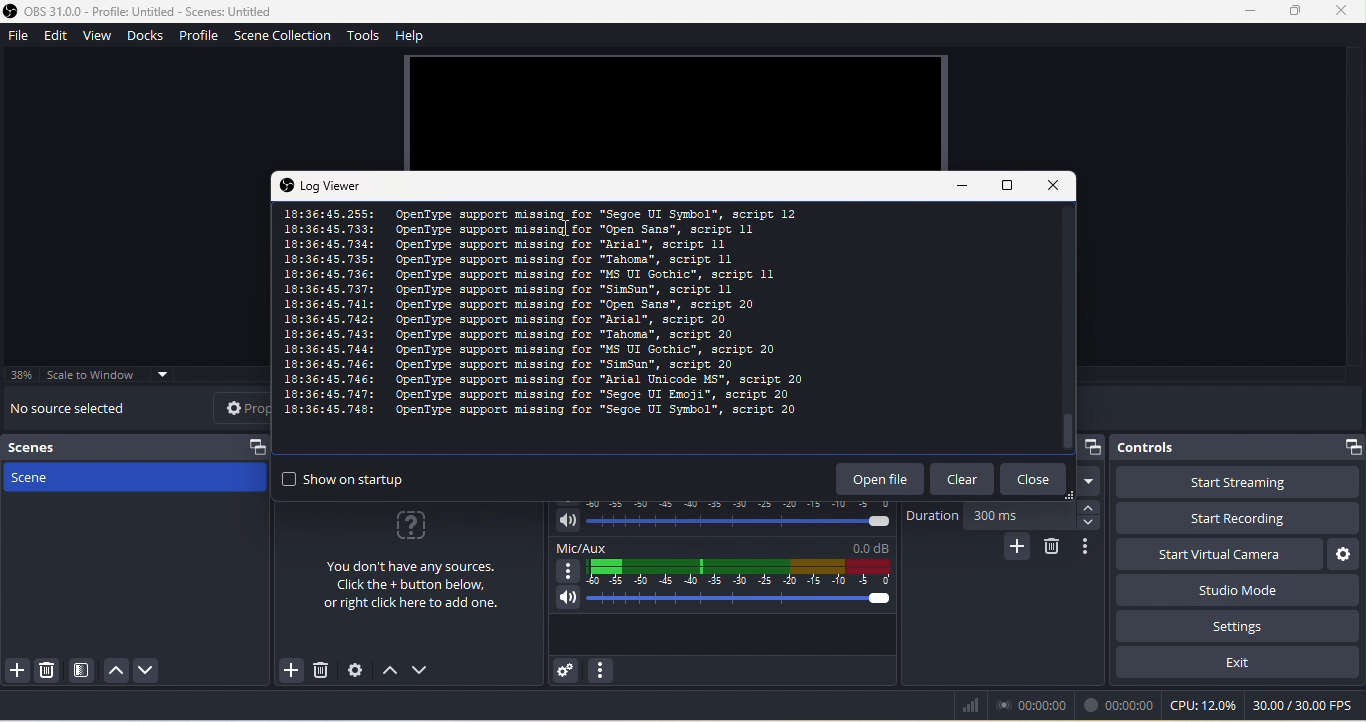 This screenshot has height=722, width=1366. Describe the element at coordinates (662, 331) in the screenshot. I see `This is the log of the recent session details` at that location.